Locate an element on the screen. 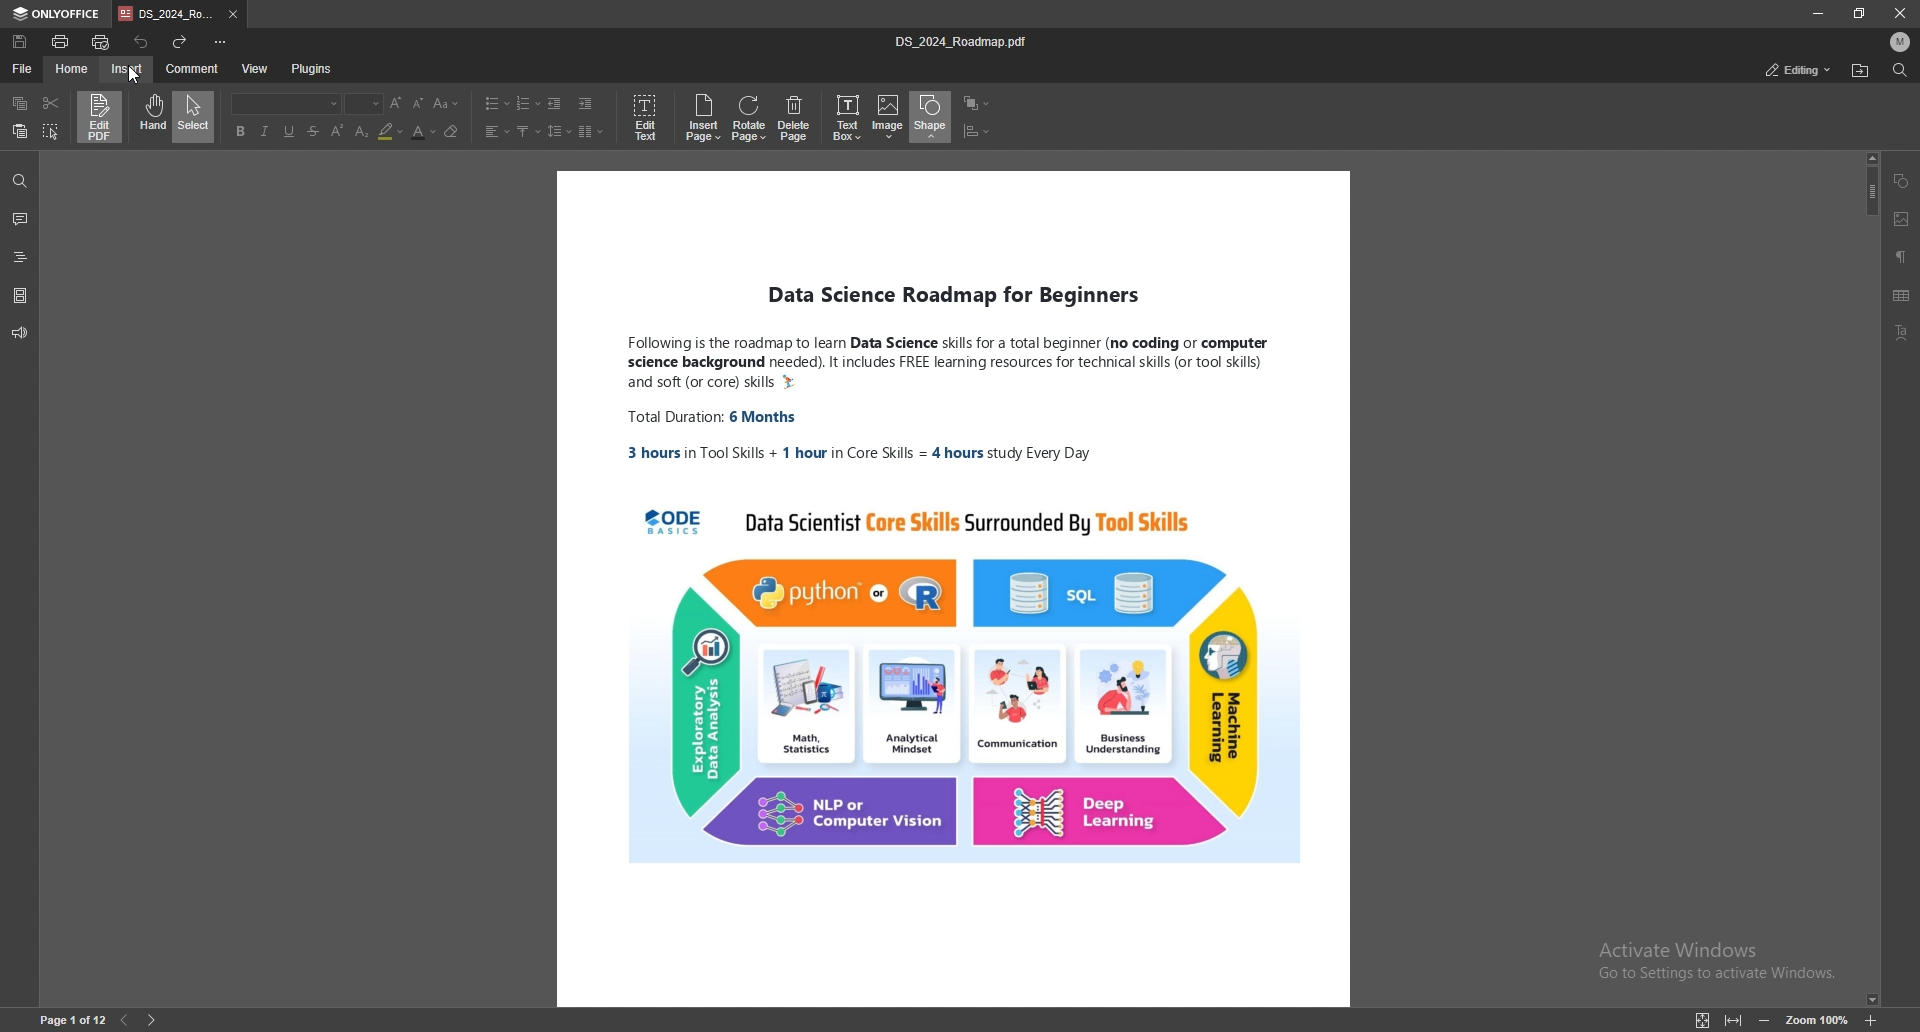 This screenshot has width=1920, height=1032. erase is located at coordinates (452, 131).